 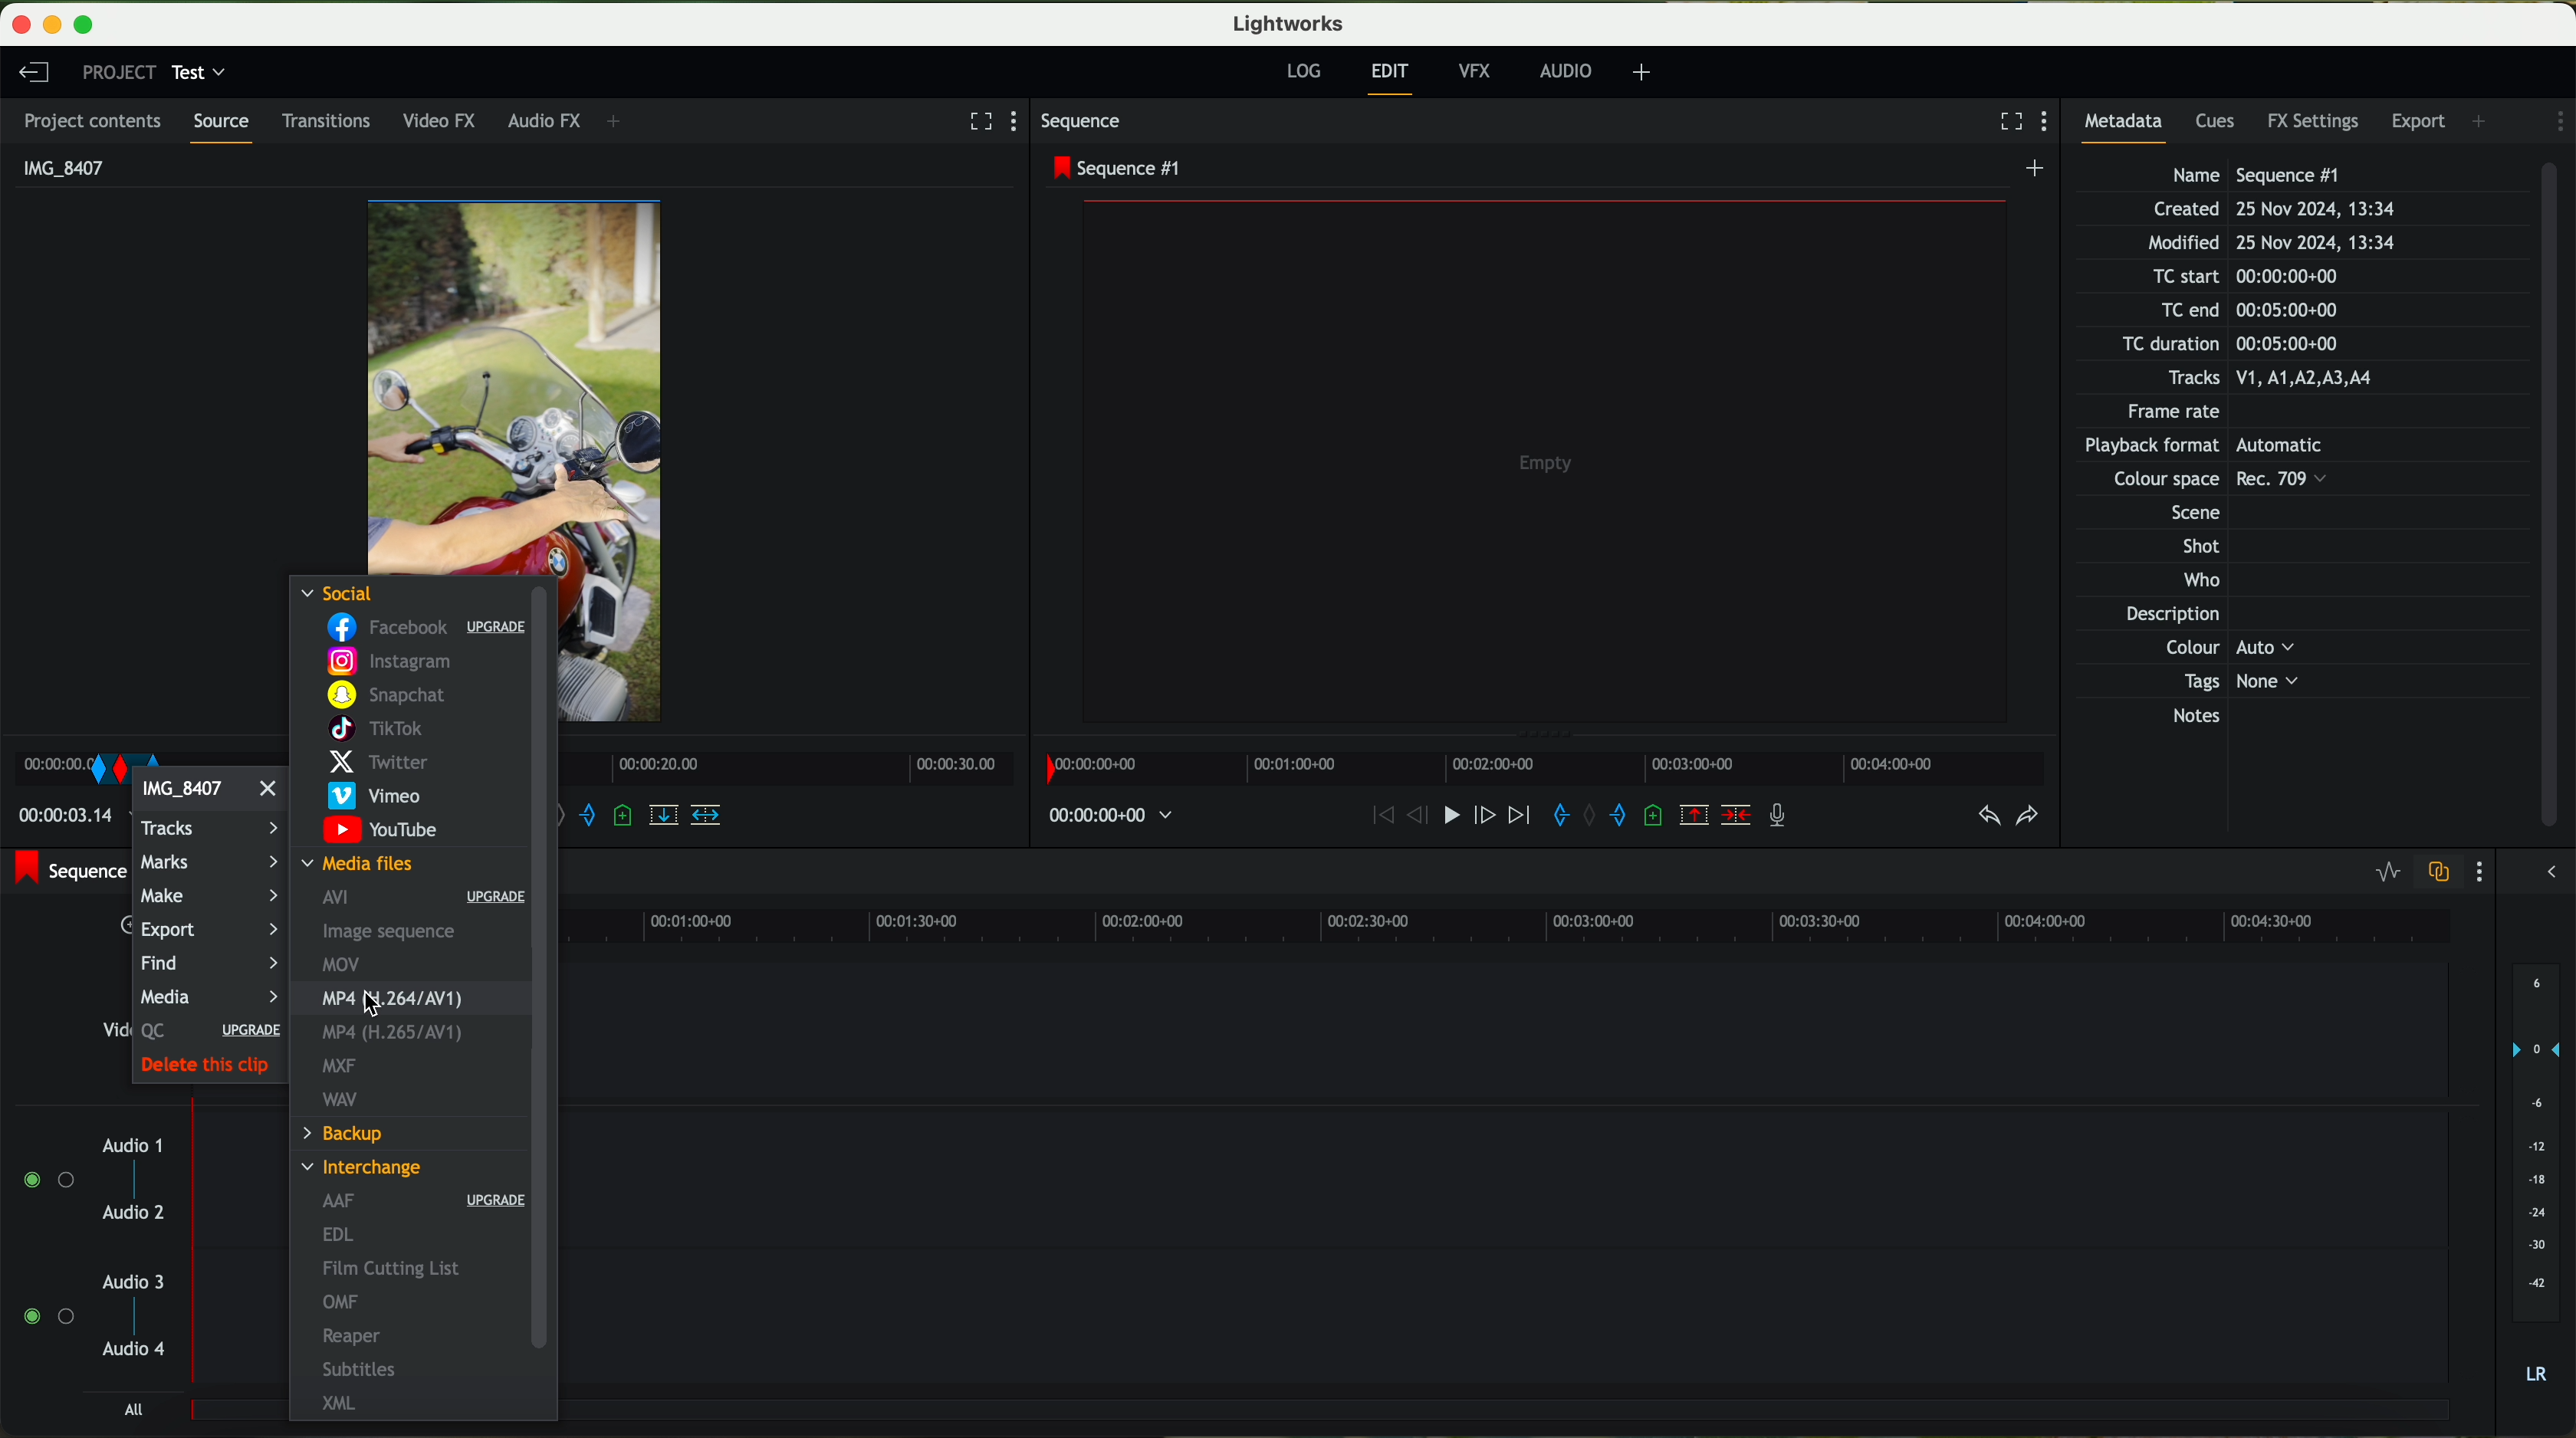 I want to click on AAF, so click(x=423, y=1202).